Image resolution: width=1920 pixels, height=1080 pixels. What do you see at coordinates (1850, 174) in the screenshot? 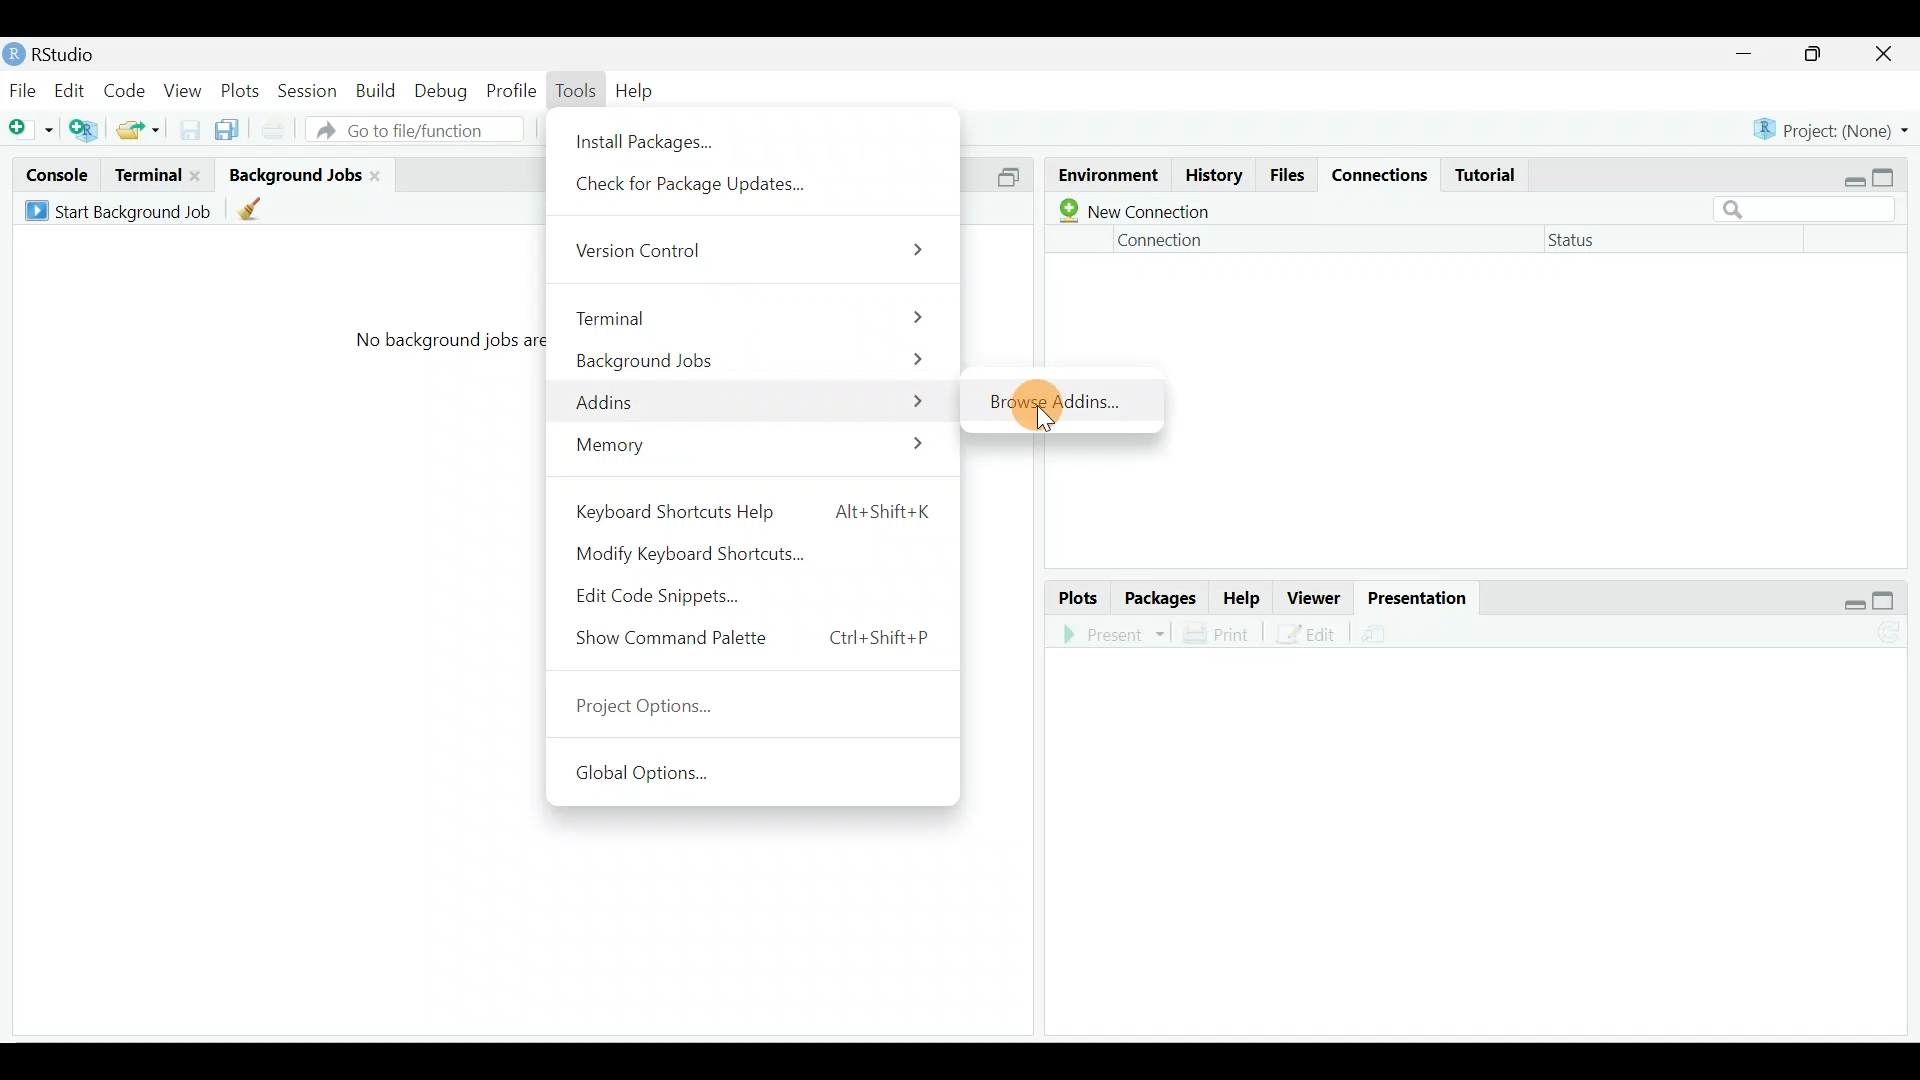
I see `restore down` at bounding box center [1850, 174].